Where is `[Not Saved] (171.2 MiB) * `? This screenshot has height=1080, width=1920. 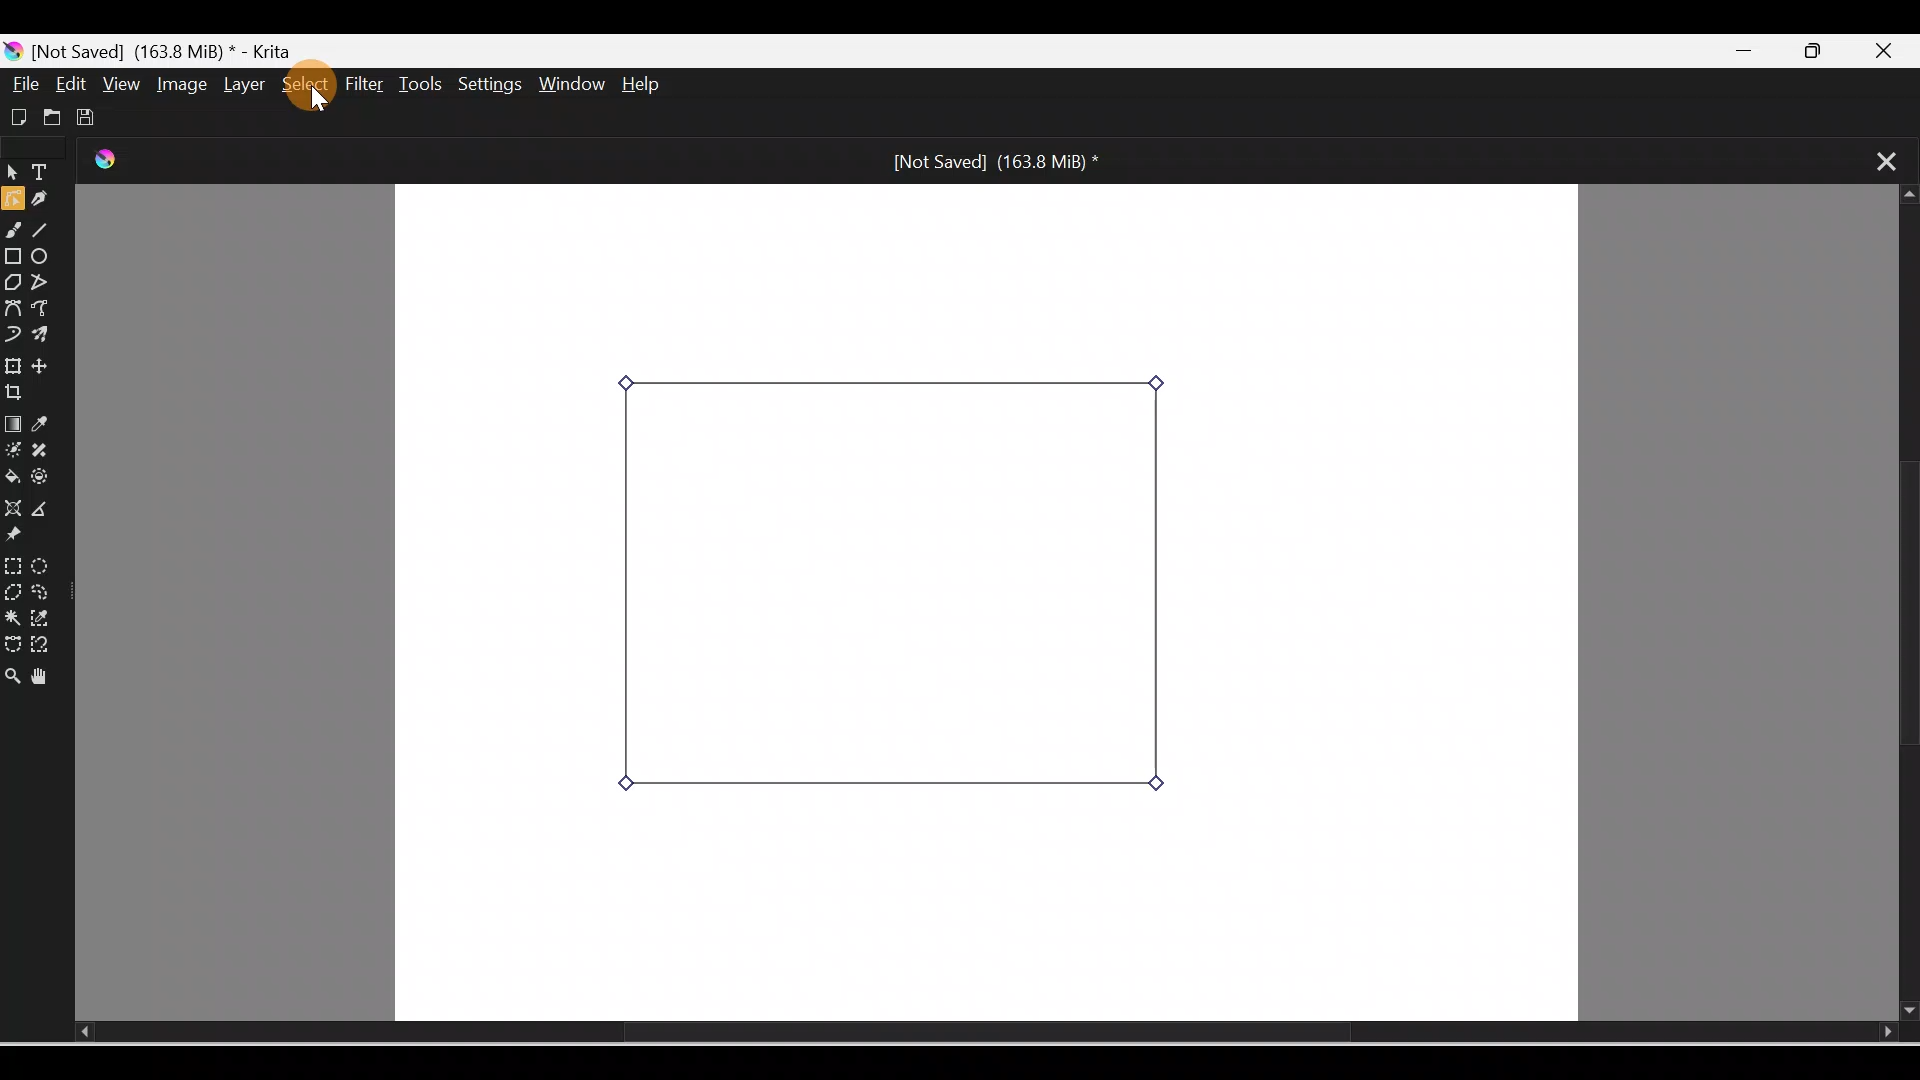
[Not Saved] (171.2 MiB) *  is located at coordinates (990, 160).